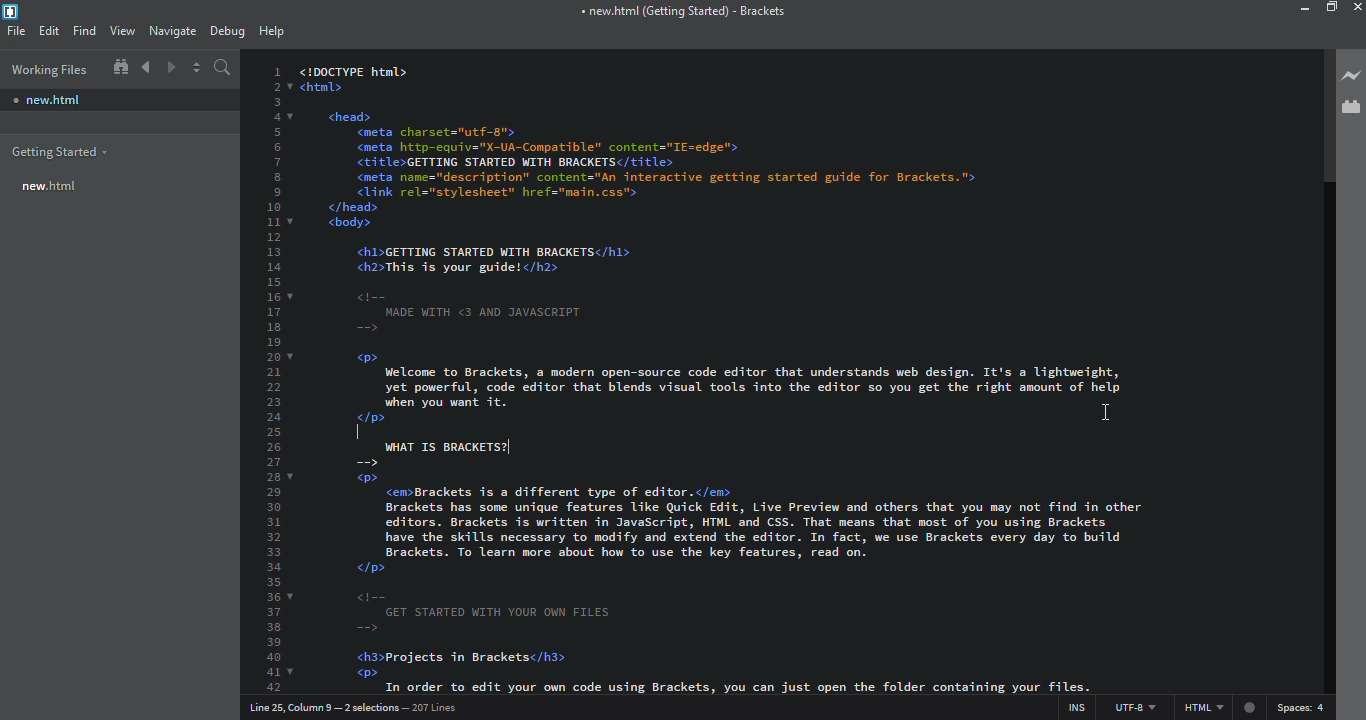  What do you see at coordinates (51, 185) in the screenshot?
I see `new` at bounding box center [51, 185].